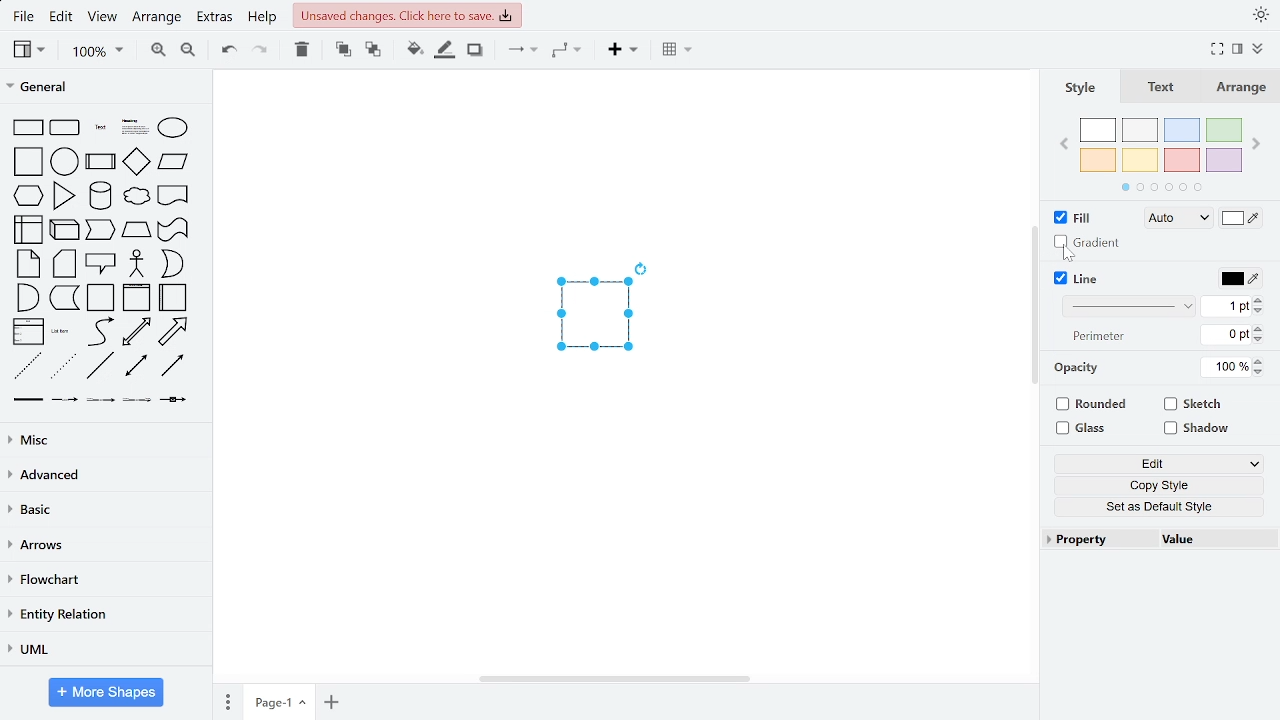  I want to click on more shapes, so click(106, 692).